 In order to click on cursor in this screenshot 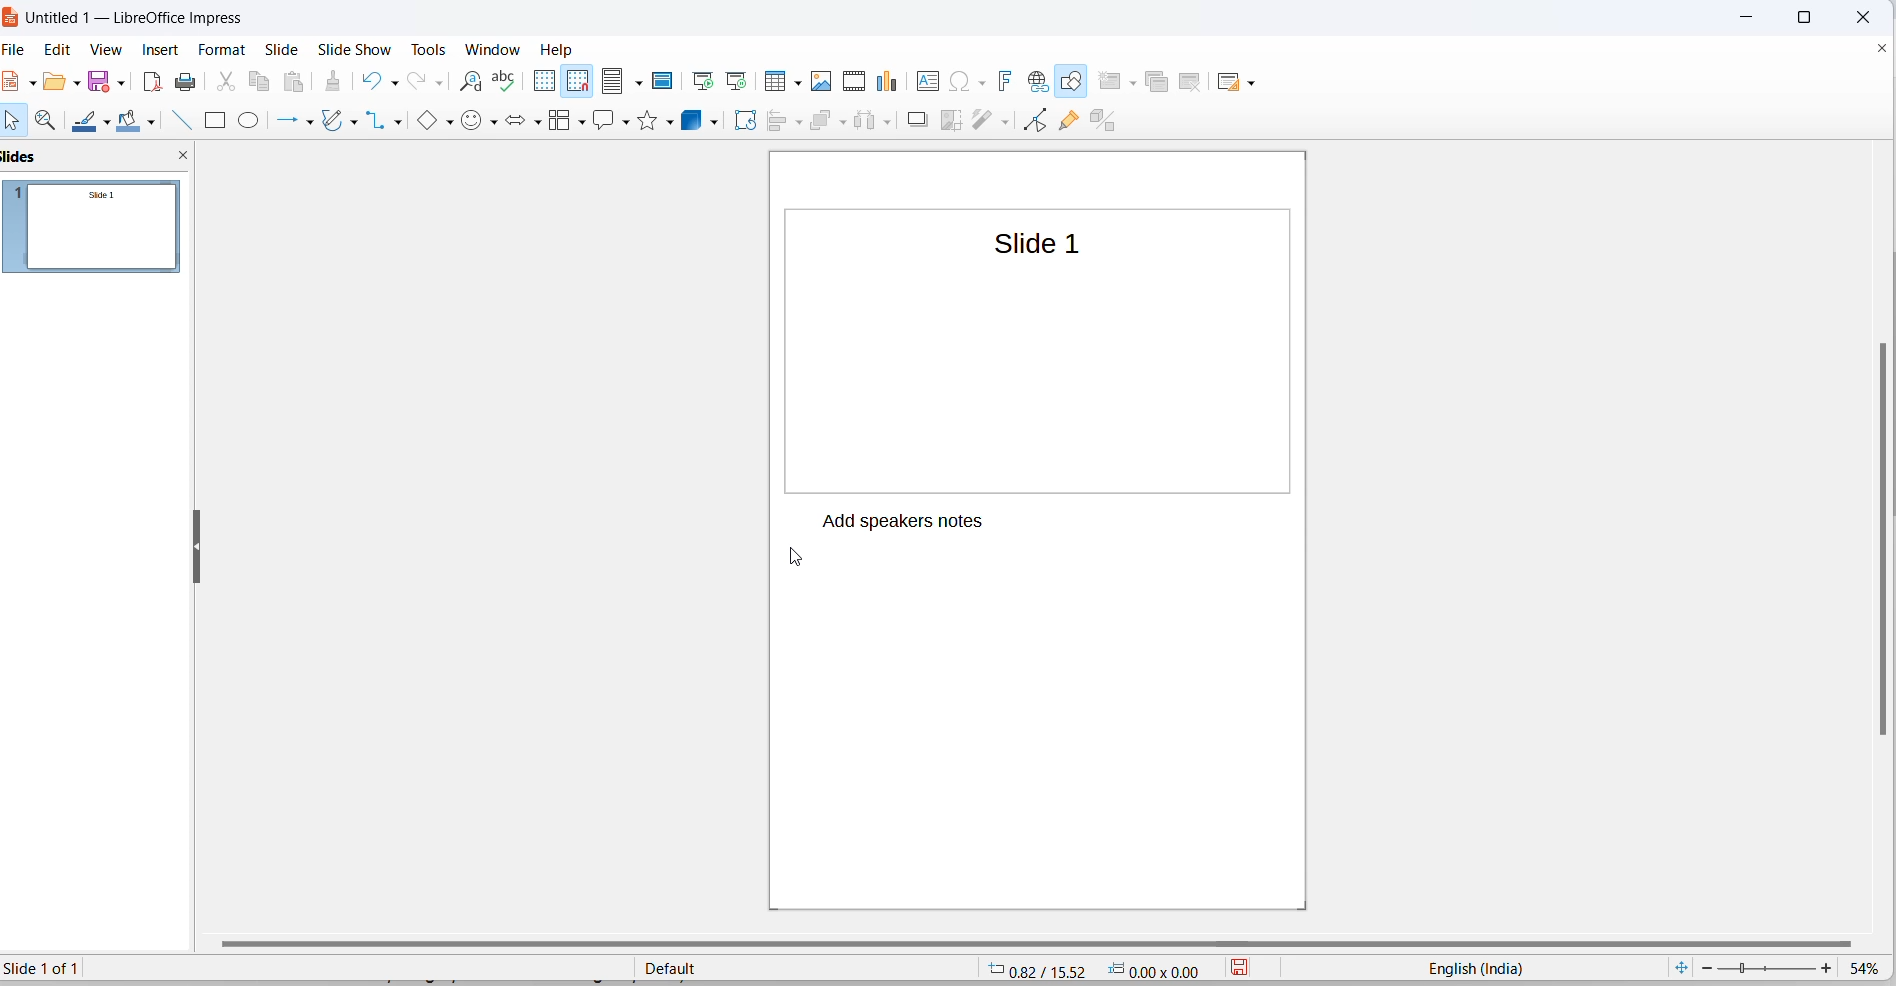, I will do `click(643, 89)`.